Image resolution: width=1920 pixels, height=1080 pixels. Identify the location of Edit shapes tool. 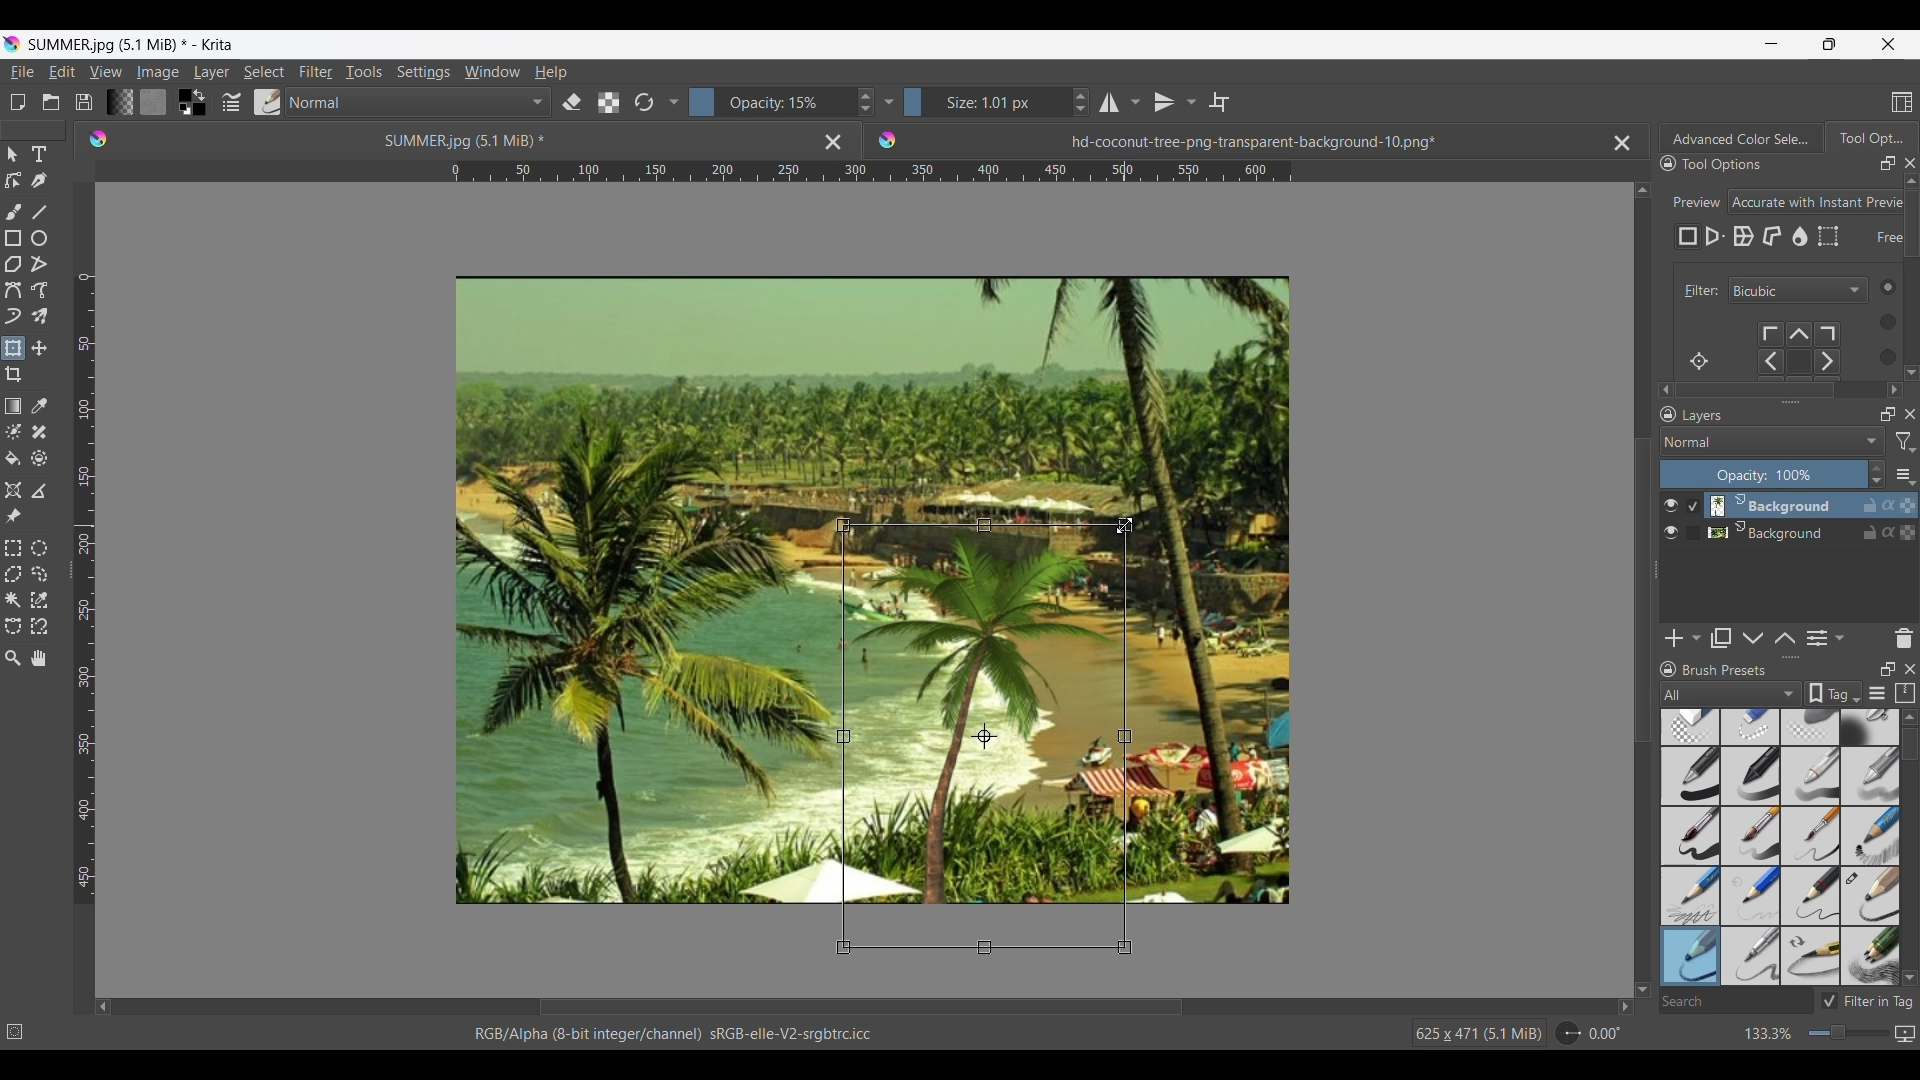
(13, 180).